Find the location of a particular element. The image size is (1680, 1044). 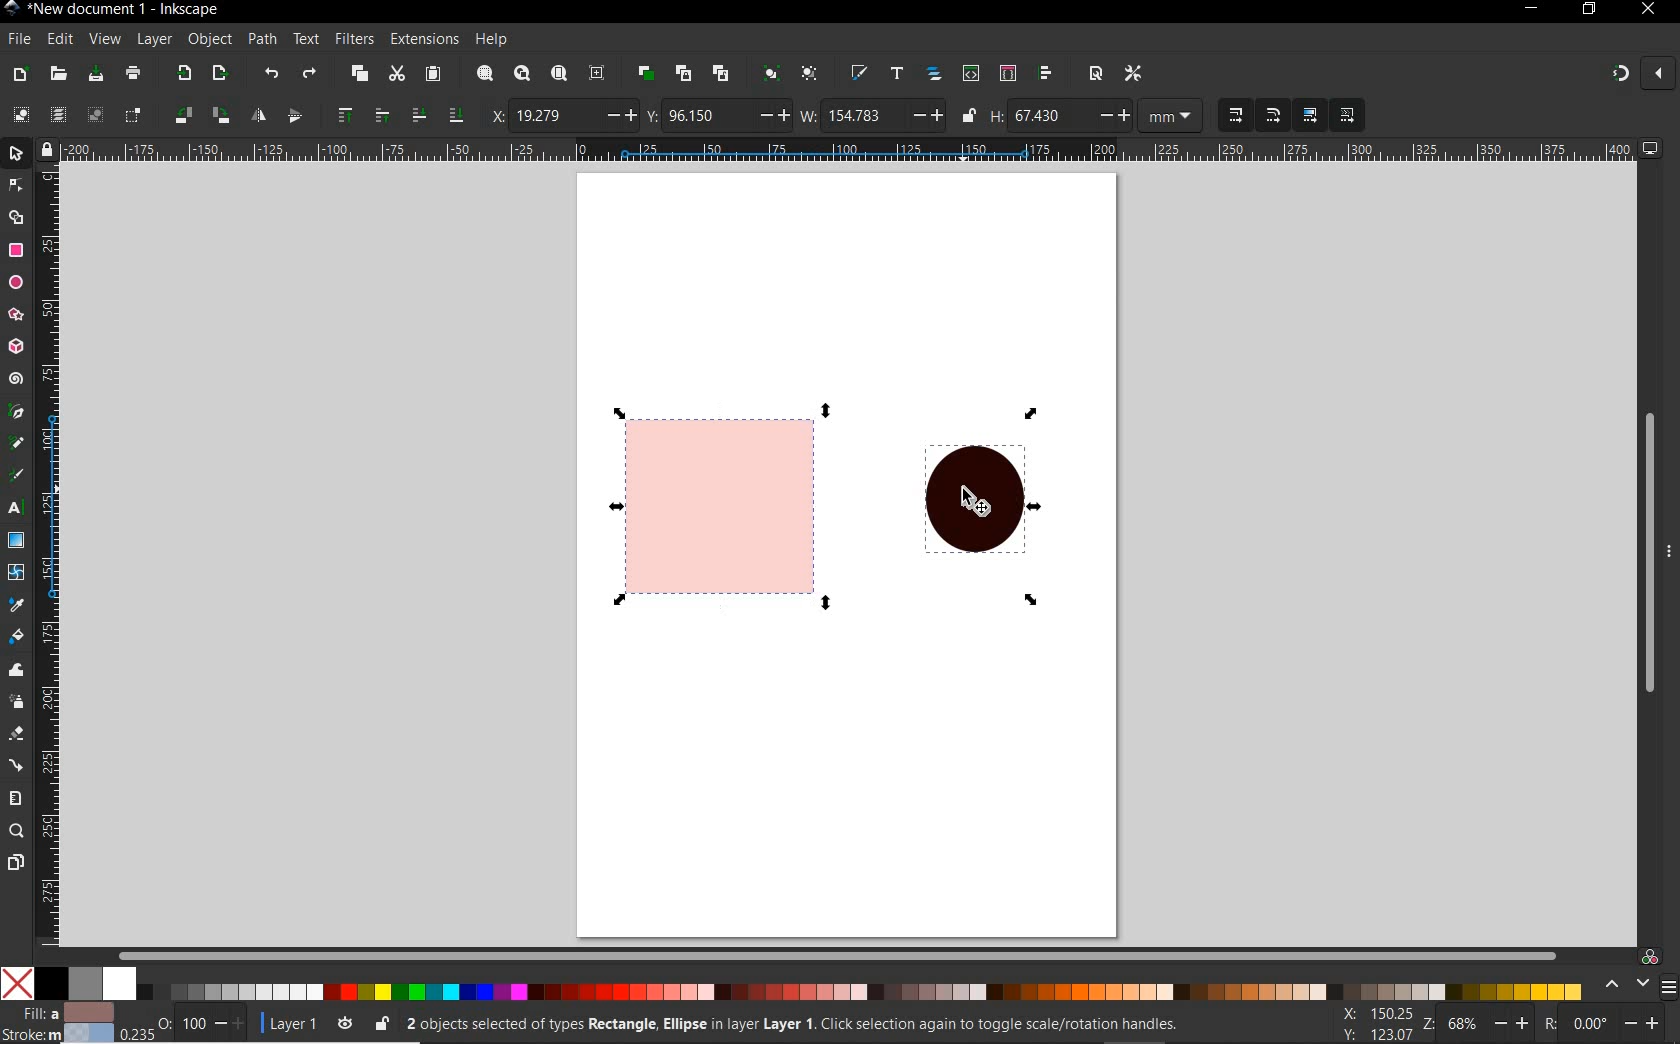

ruler is located at coordinates (851, 149).